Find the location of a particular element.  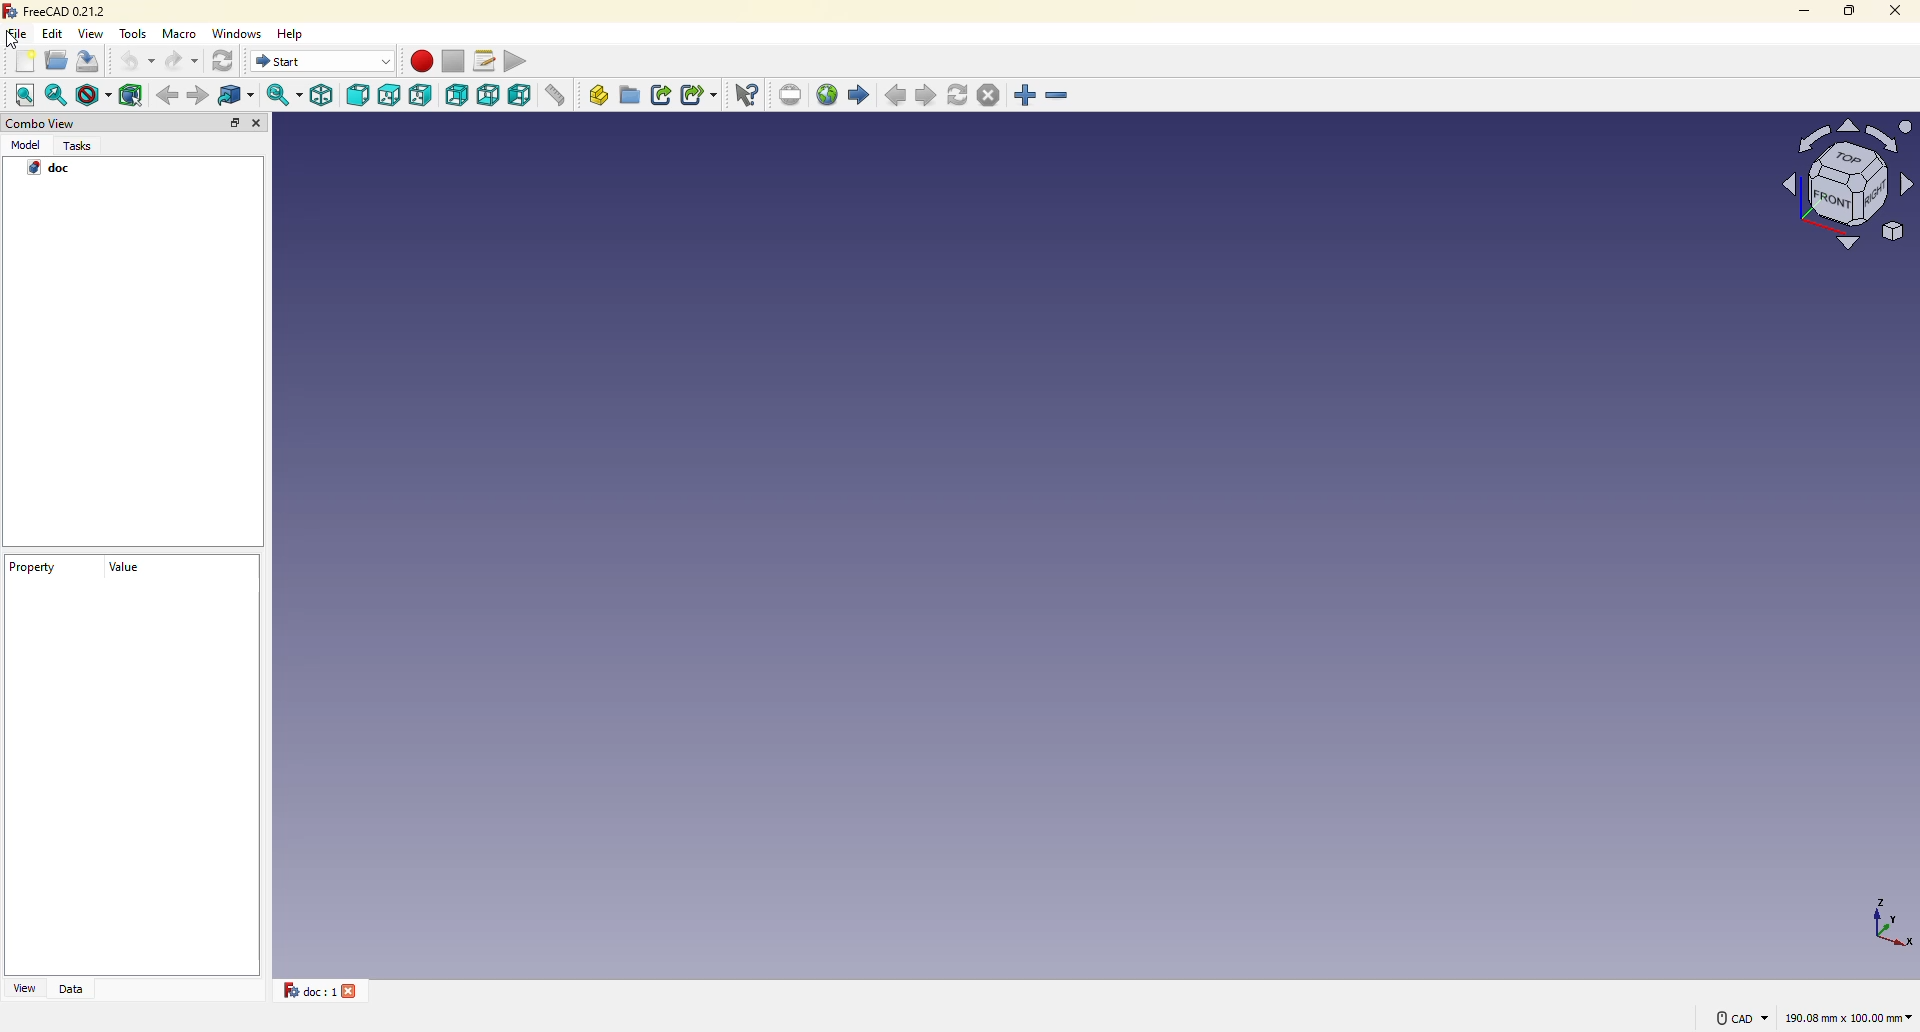

zoom in is located at coordinates (1026, 96).